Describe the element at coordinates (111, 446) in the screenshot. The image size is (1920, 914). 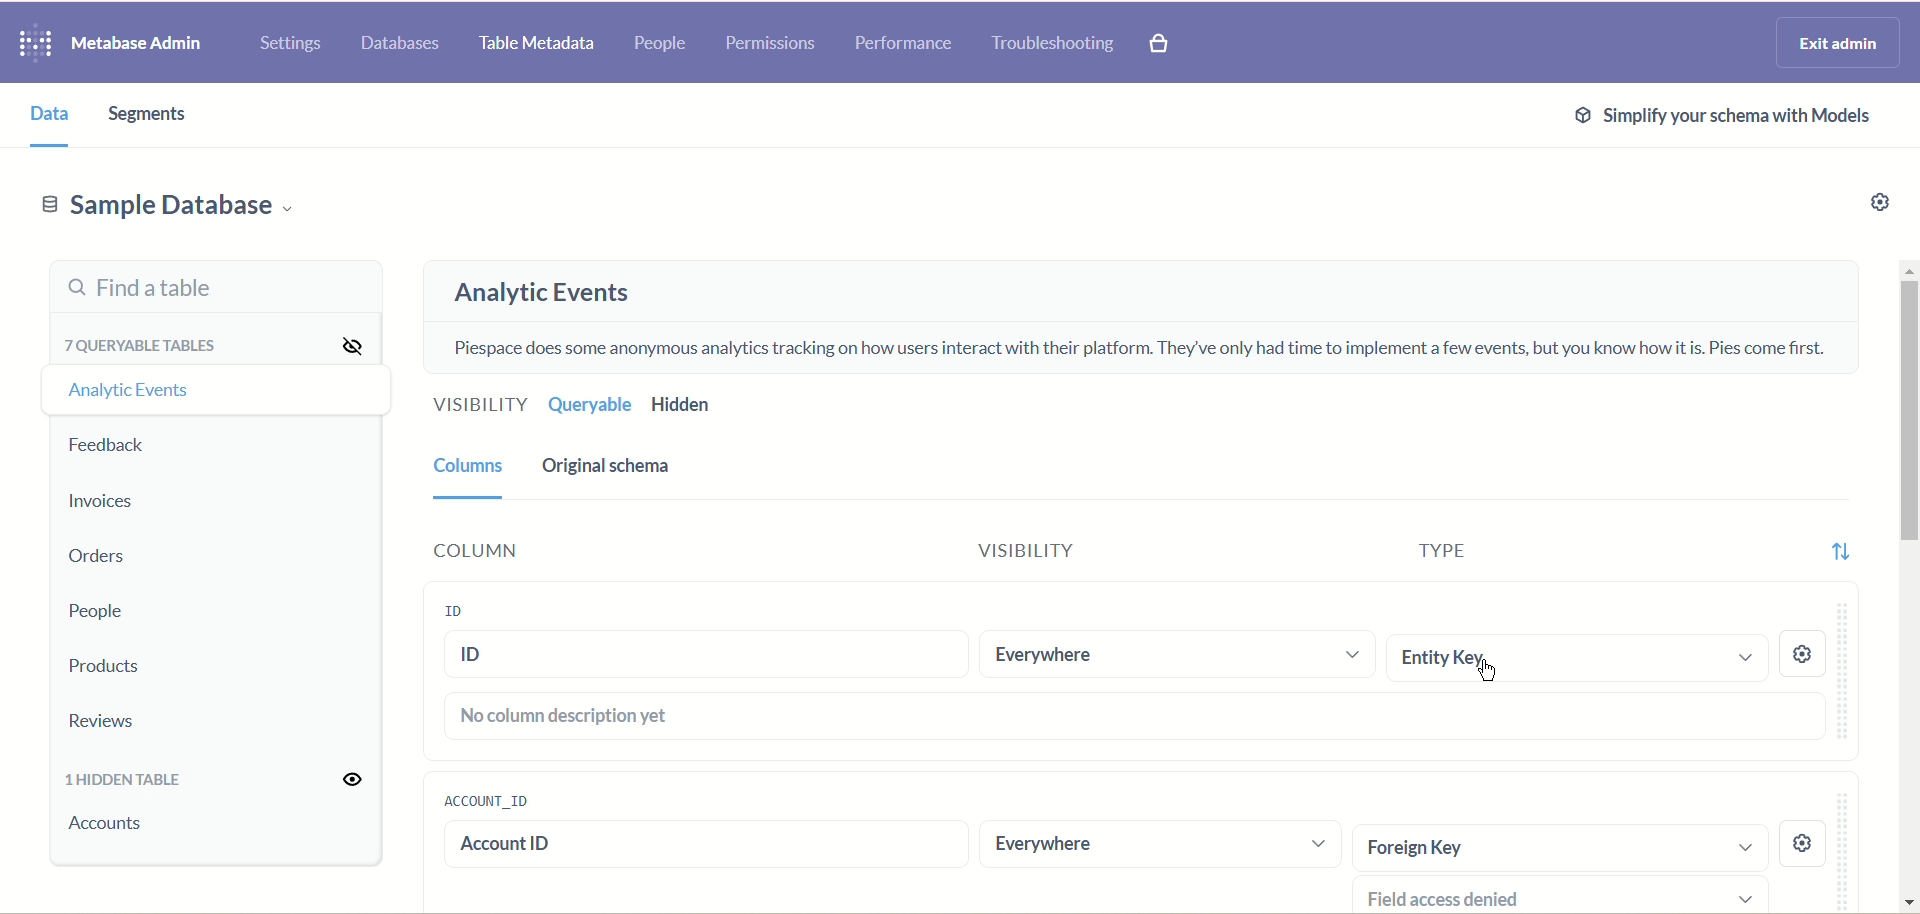
I see `feedback` at that location.